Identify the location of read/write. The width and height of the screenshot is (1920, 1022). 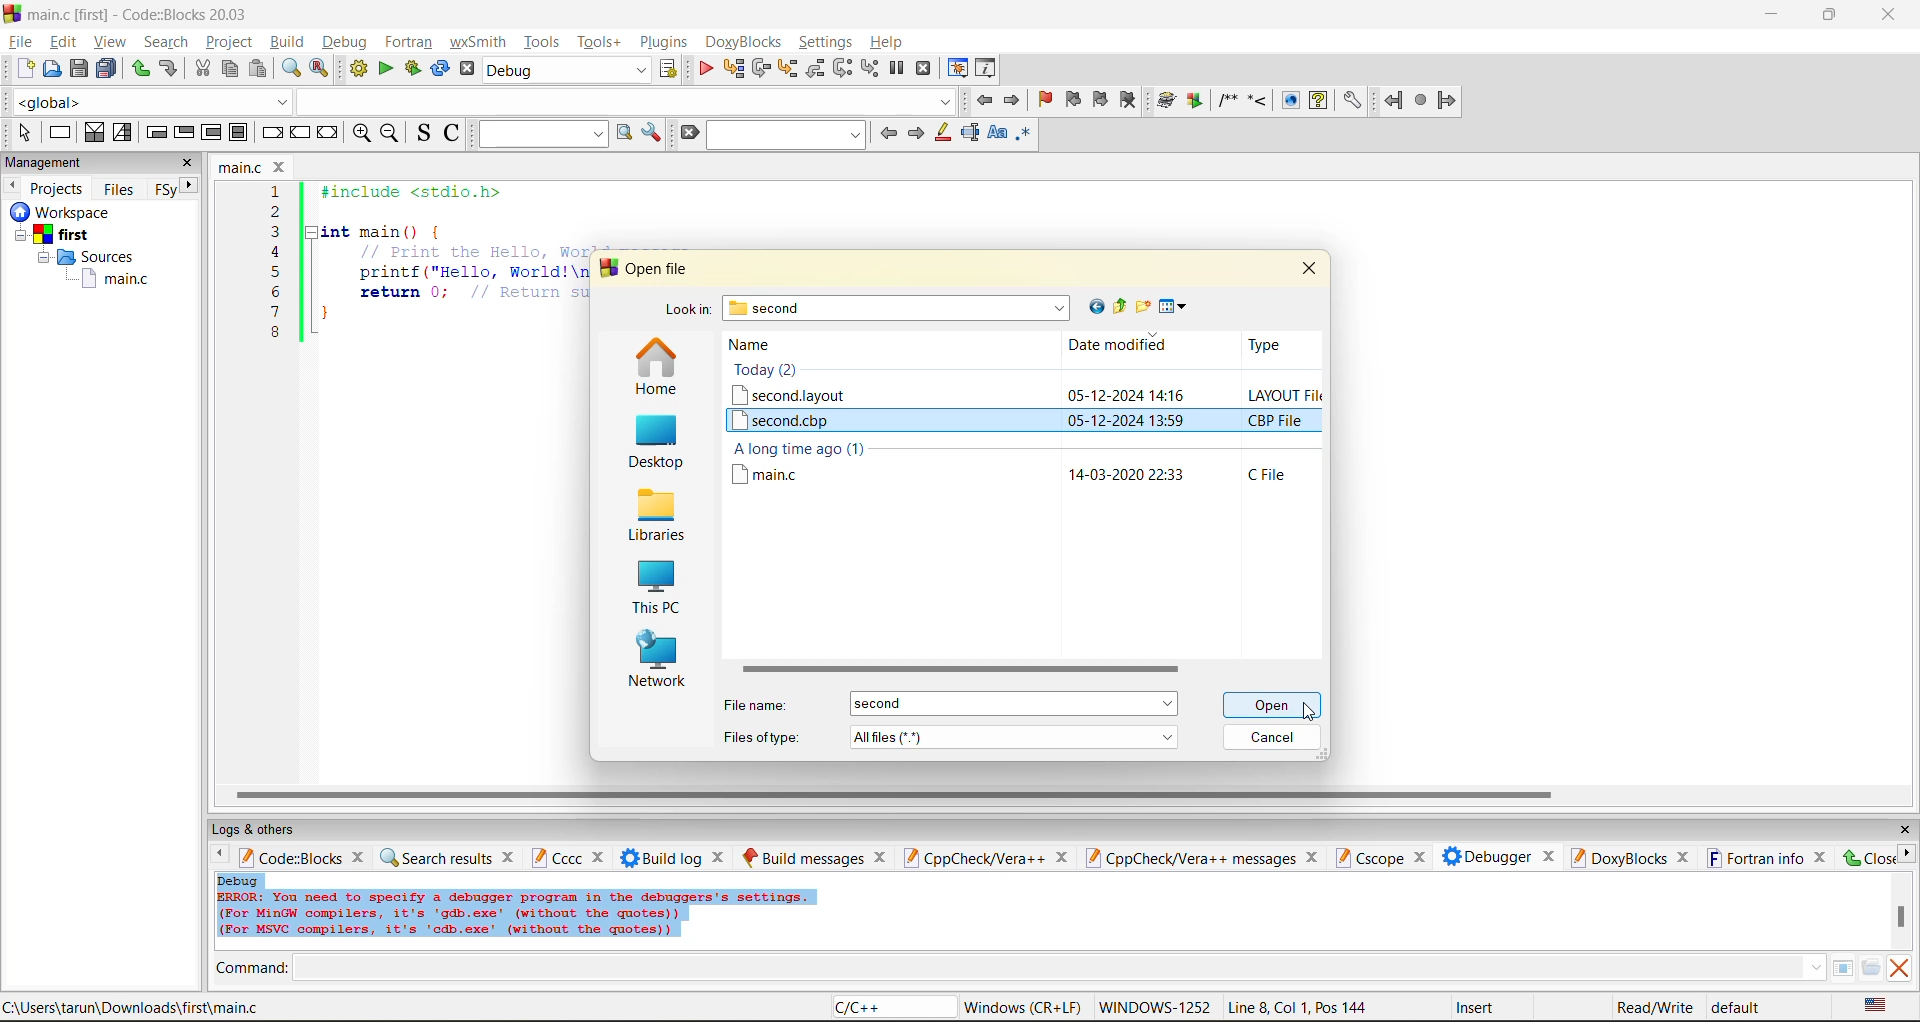
(1654, 1007).